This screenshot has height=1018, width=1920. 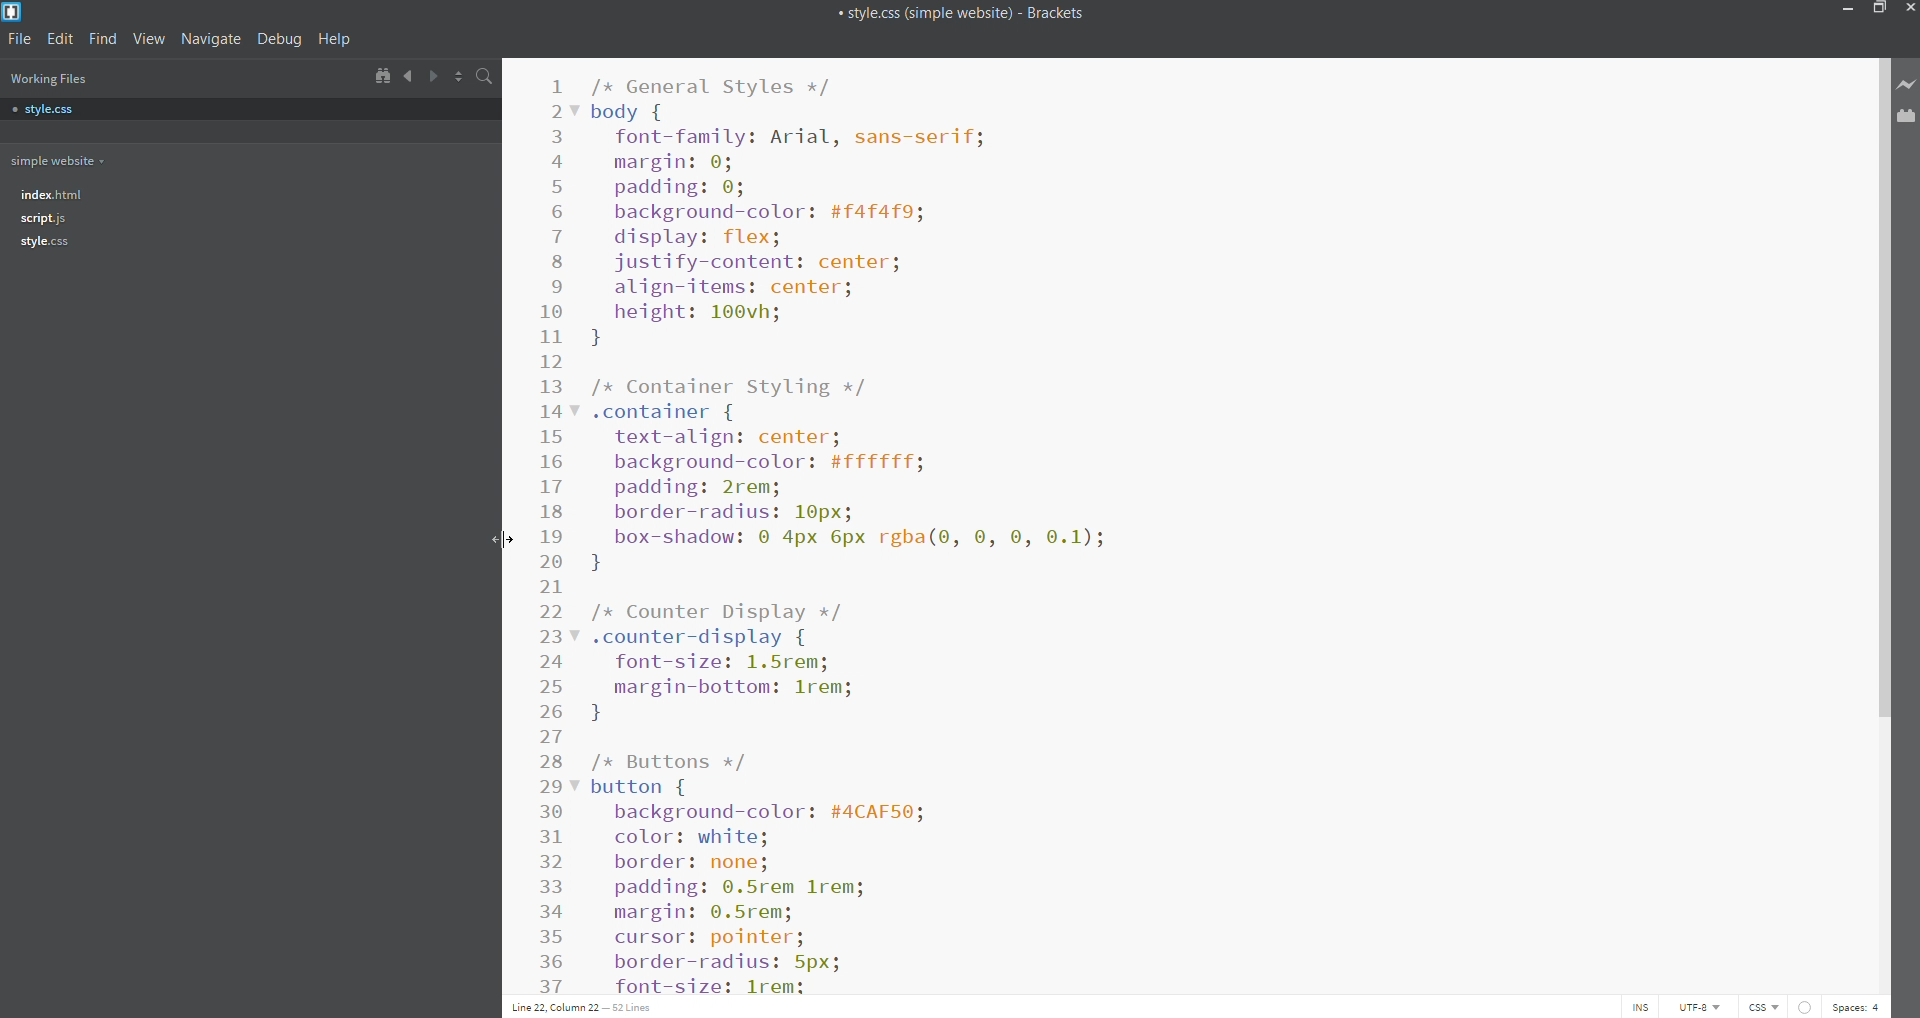 I want to click on file tree- script.js, so click(x=44, y=219).